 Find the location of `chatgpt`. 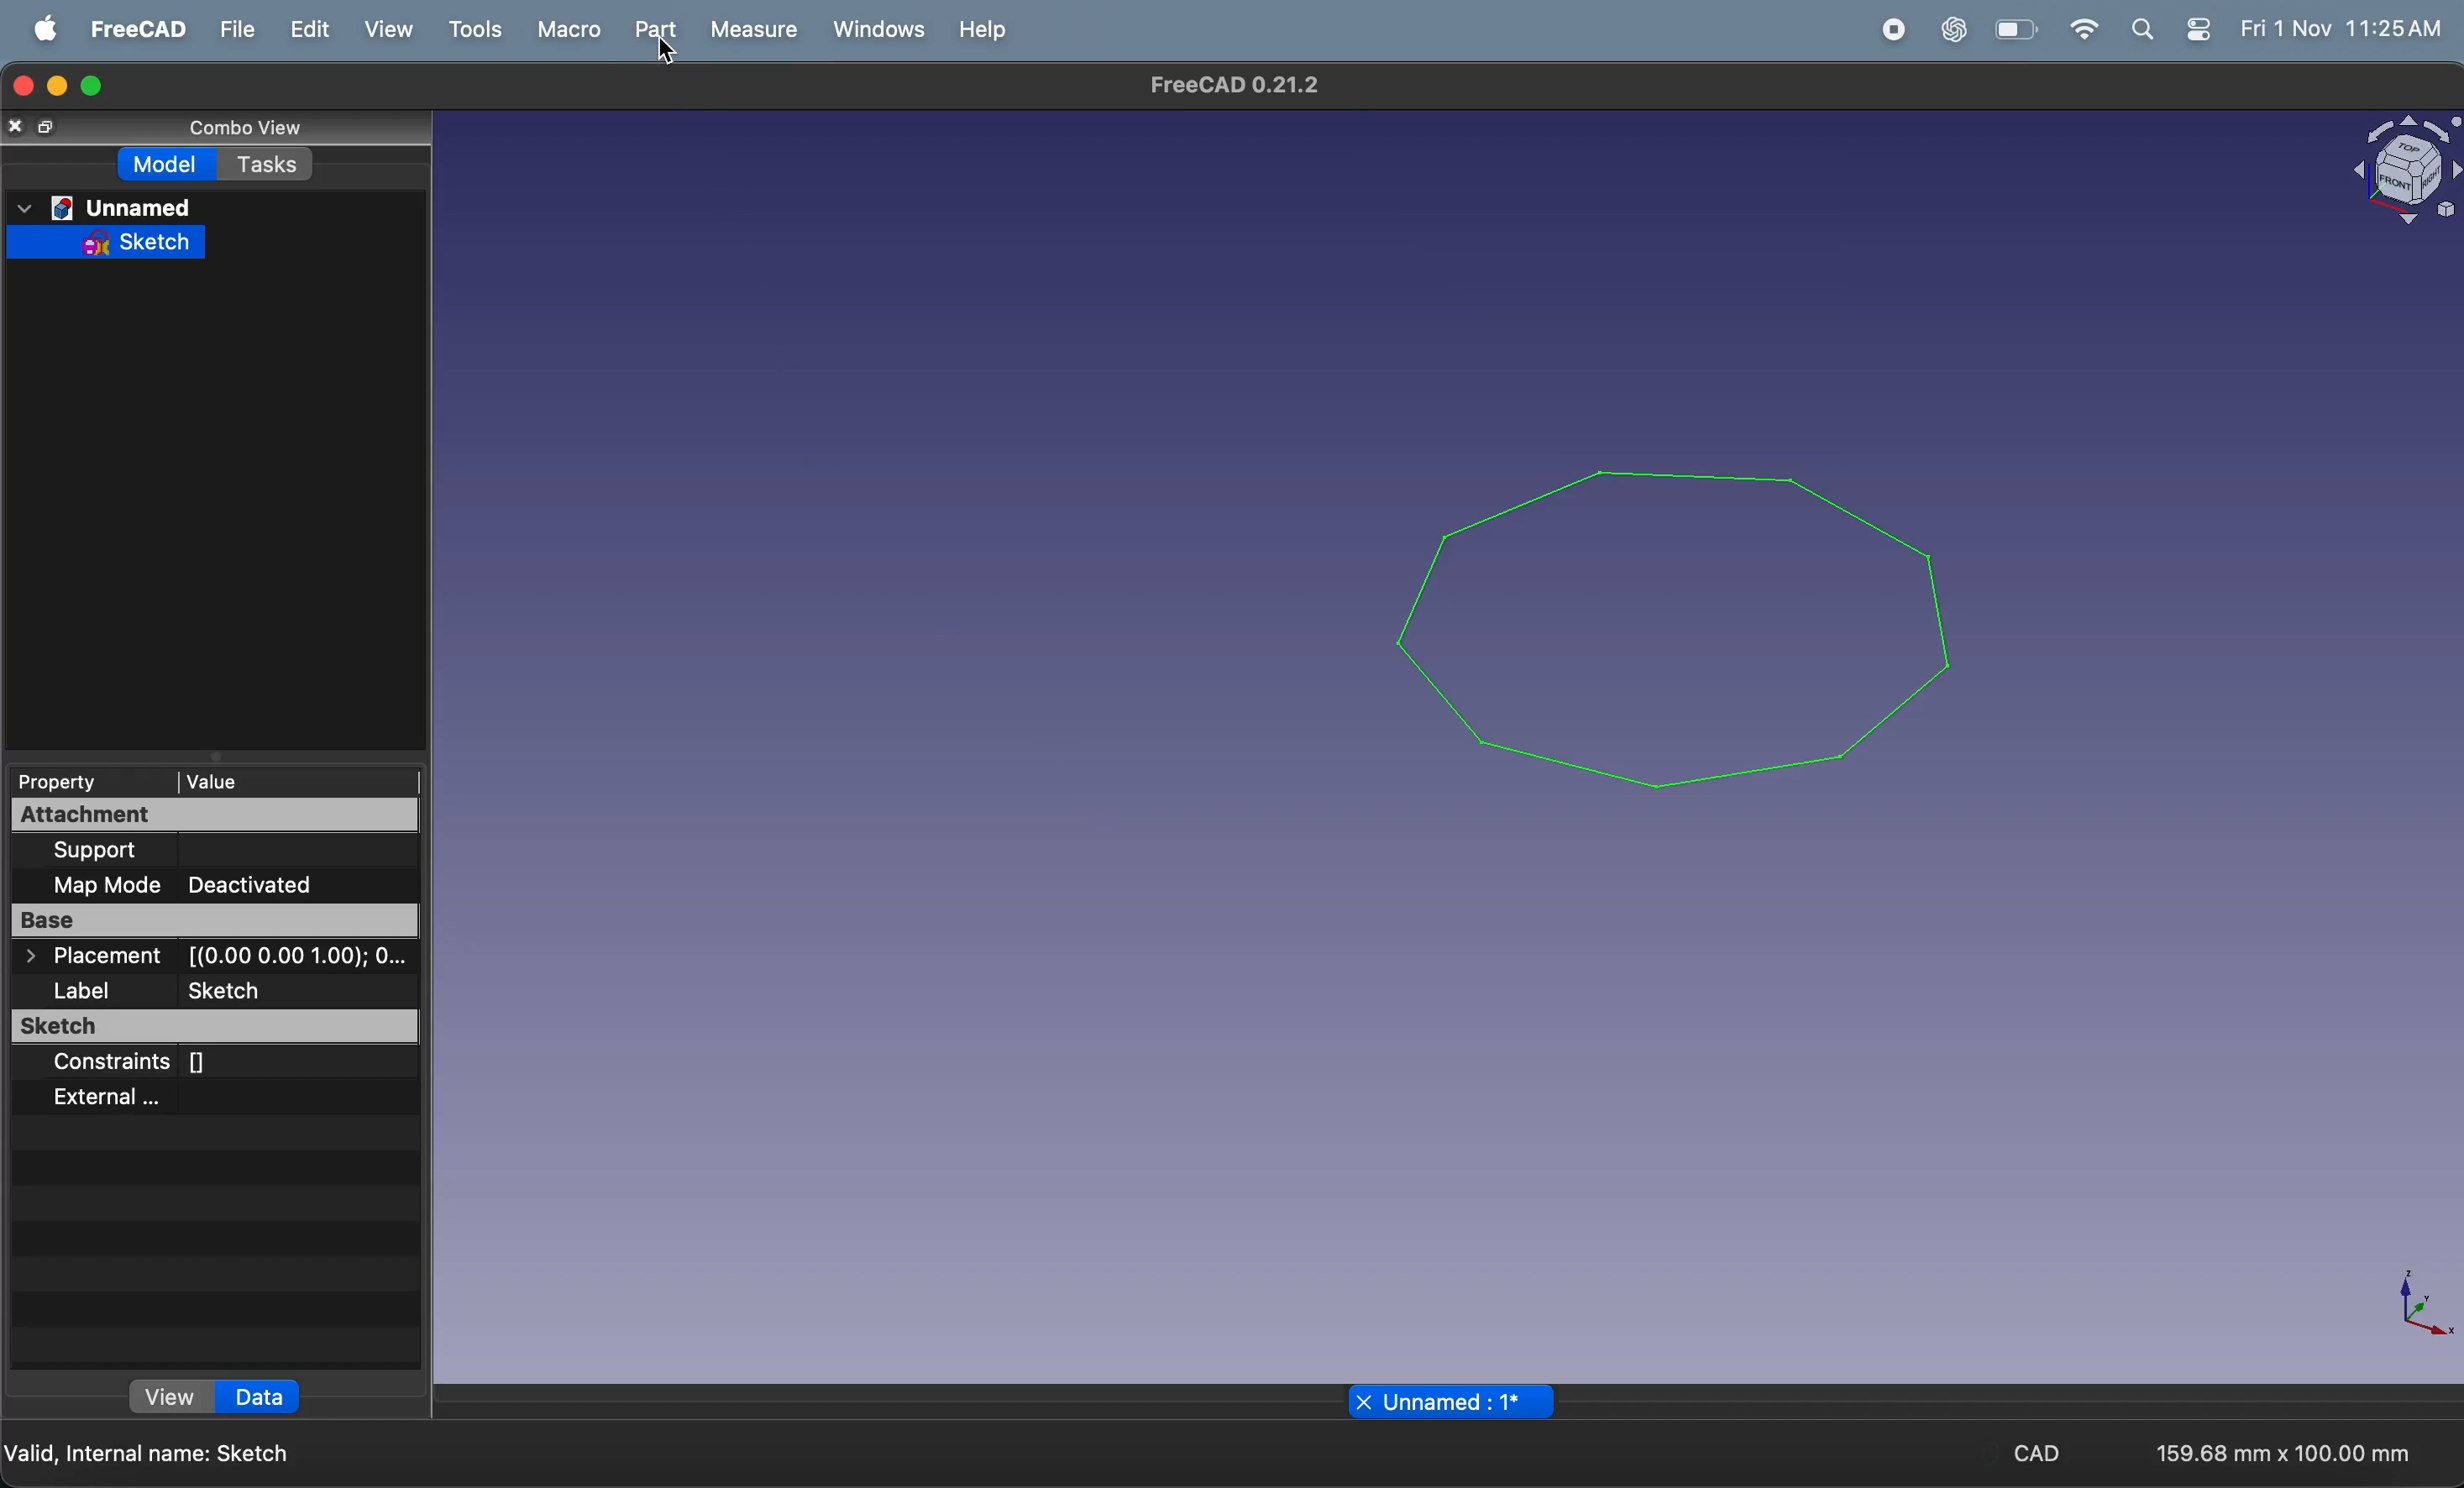

chatgpt is located at coordinates (1949, 30).